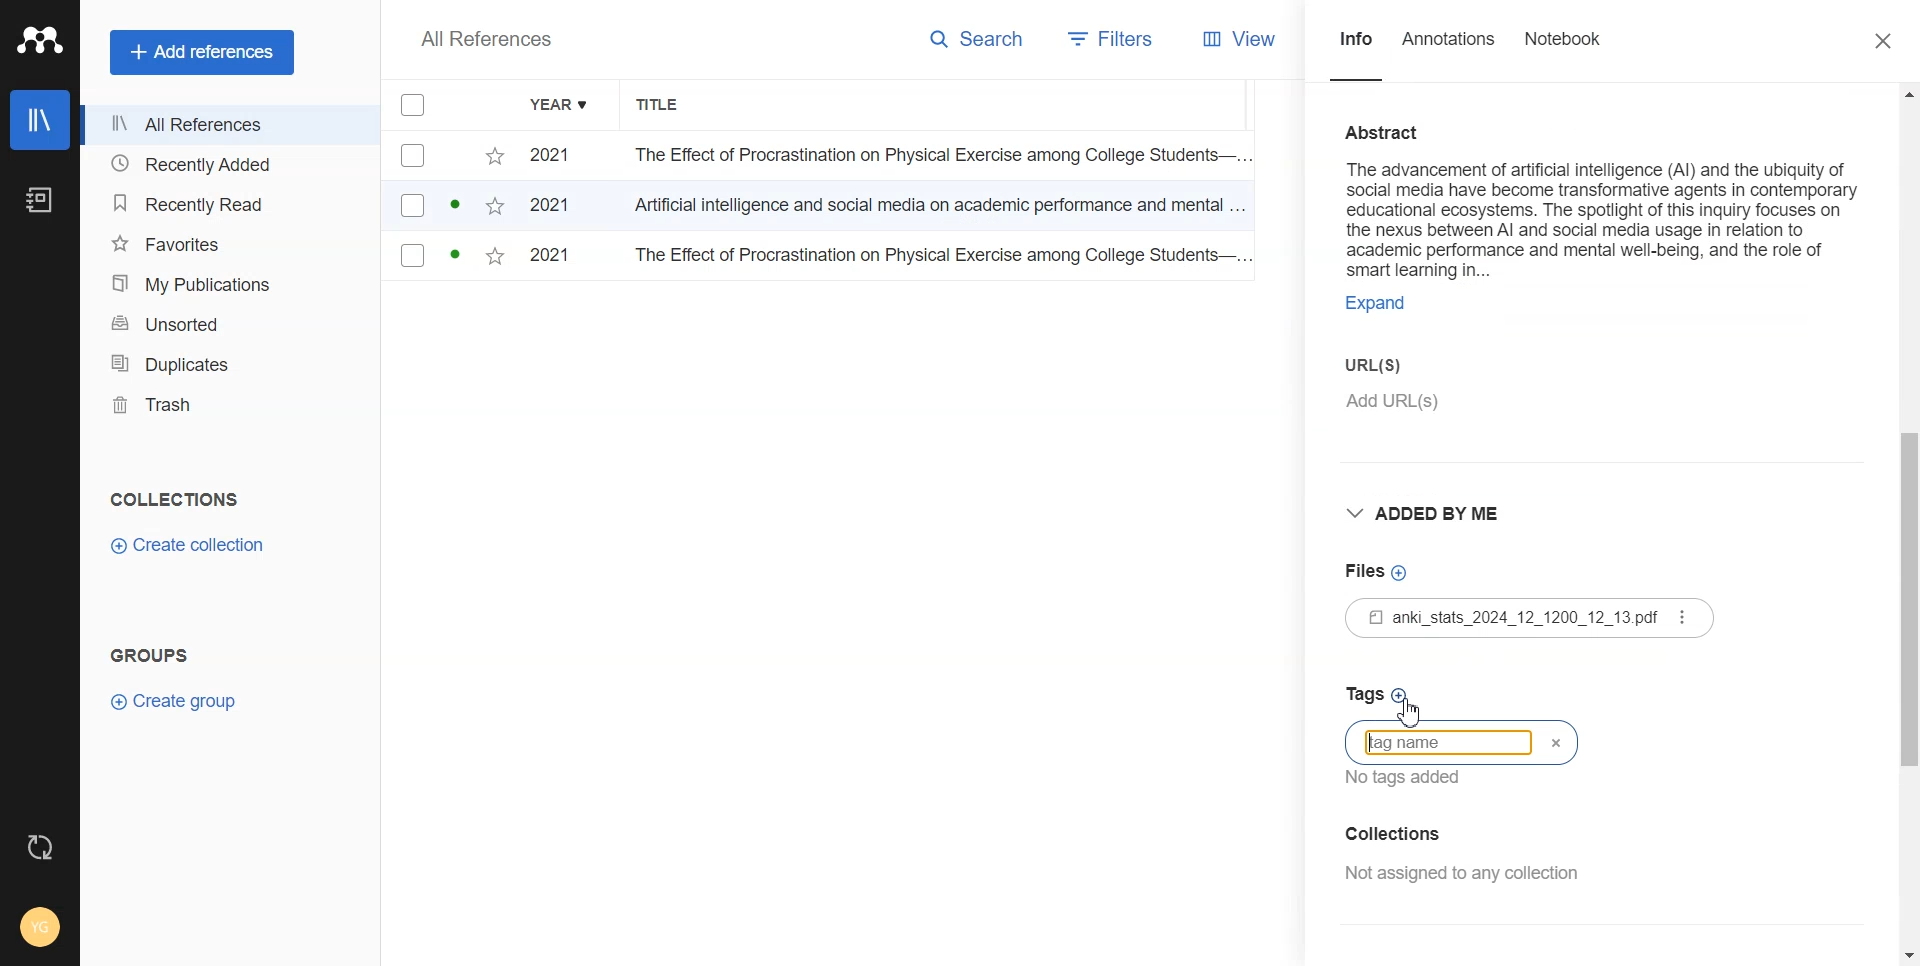 The image size is (1920, 966). I want to click on File, so click(1528, 619).